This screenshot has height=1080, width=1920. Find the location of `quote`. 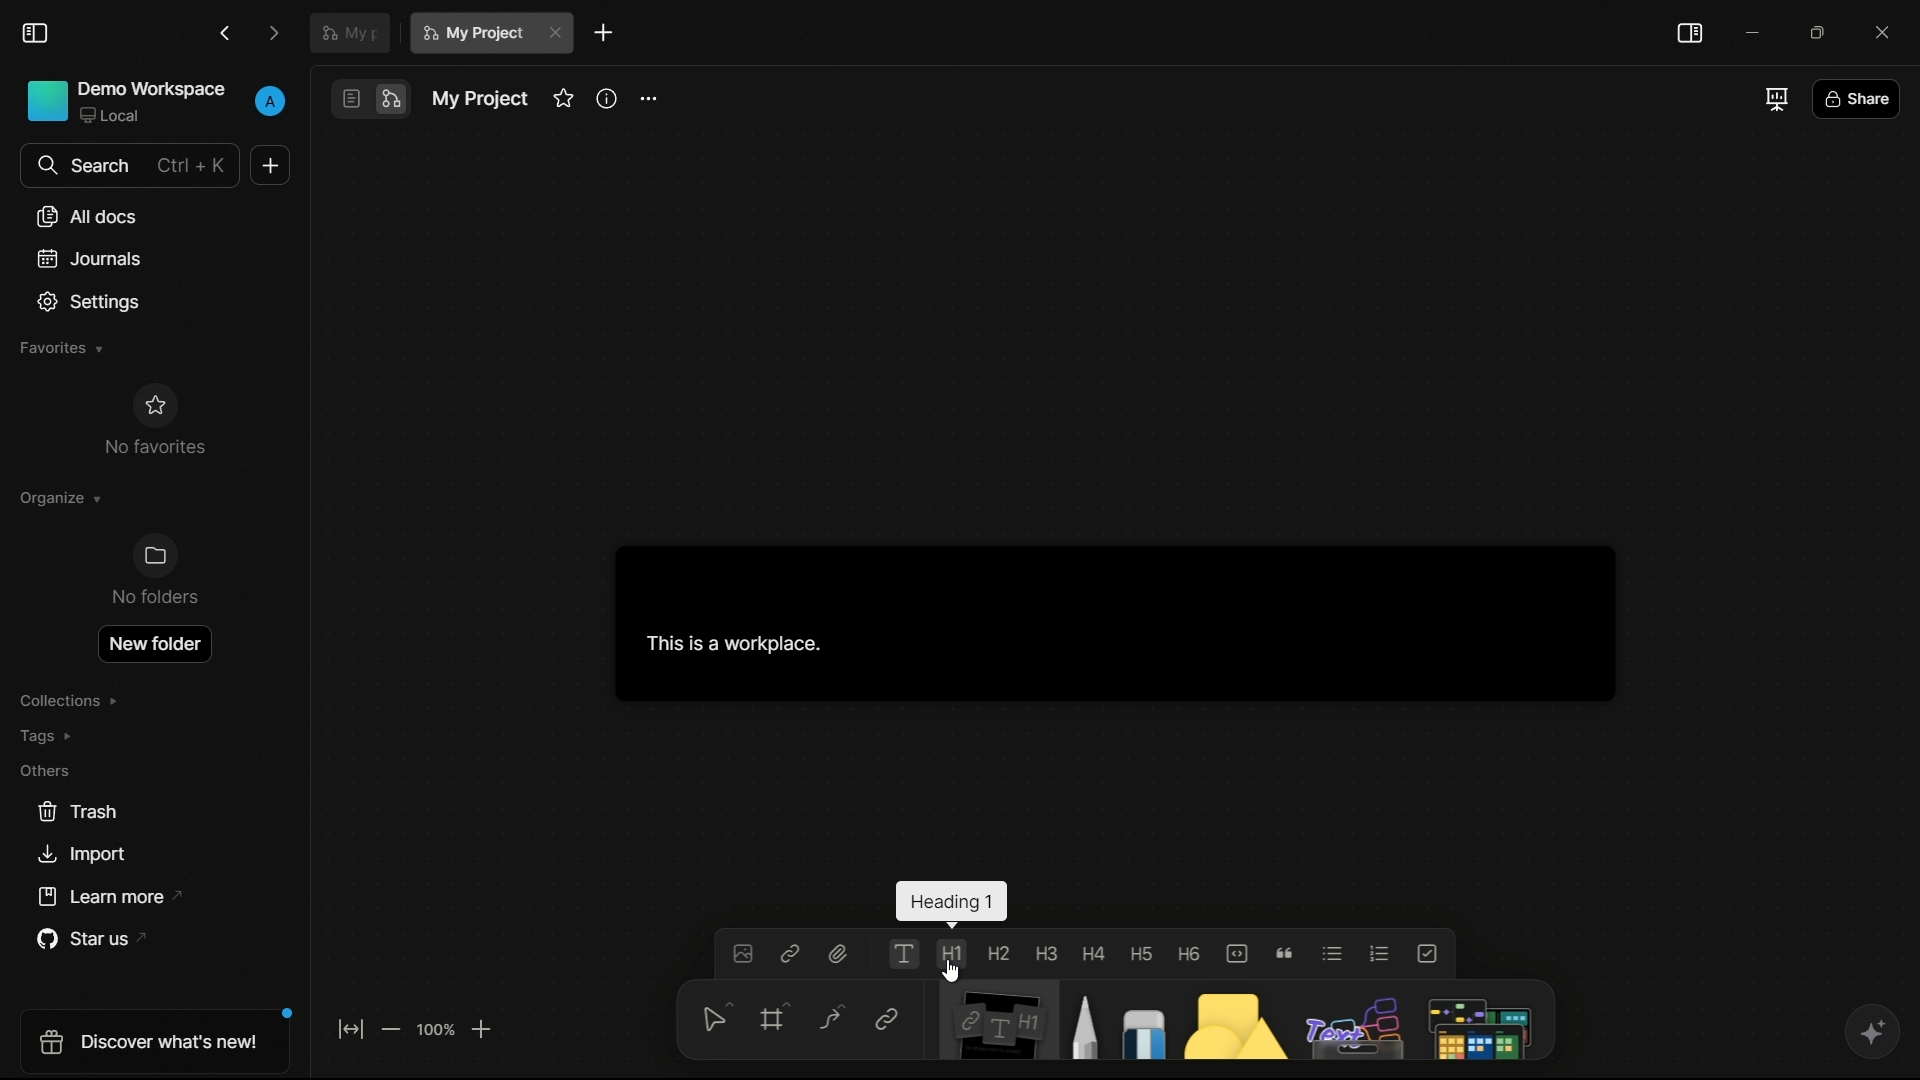

quote is located at coordinates (1285, 953).